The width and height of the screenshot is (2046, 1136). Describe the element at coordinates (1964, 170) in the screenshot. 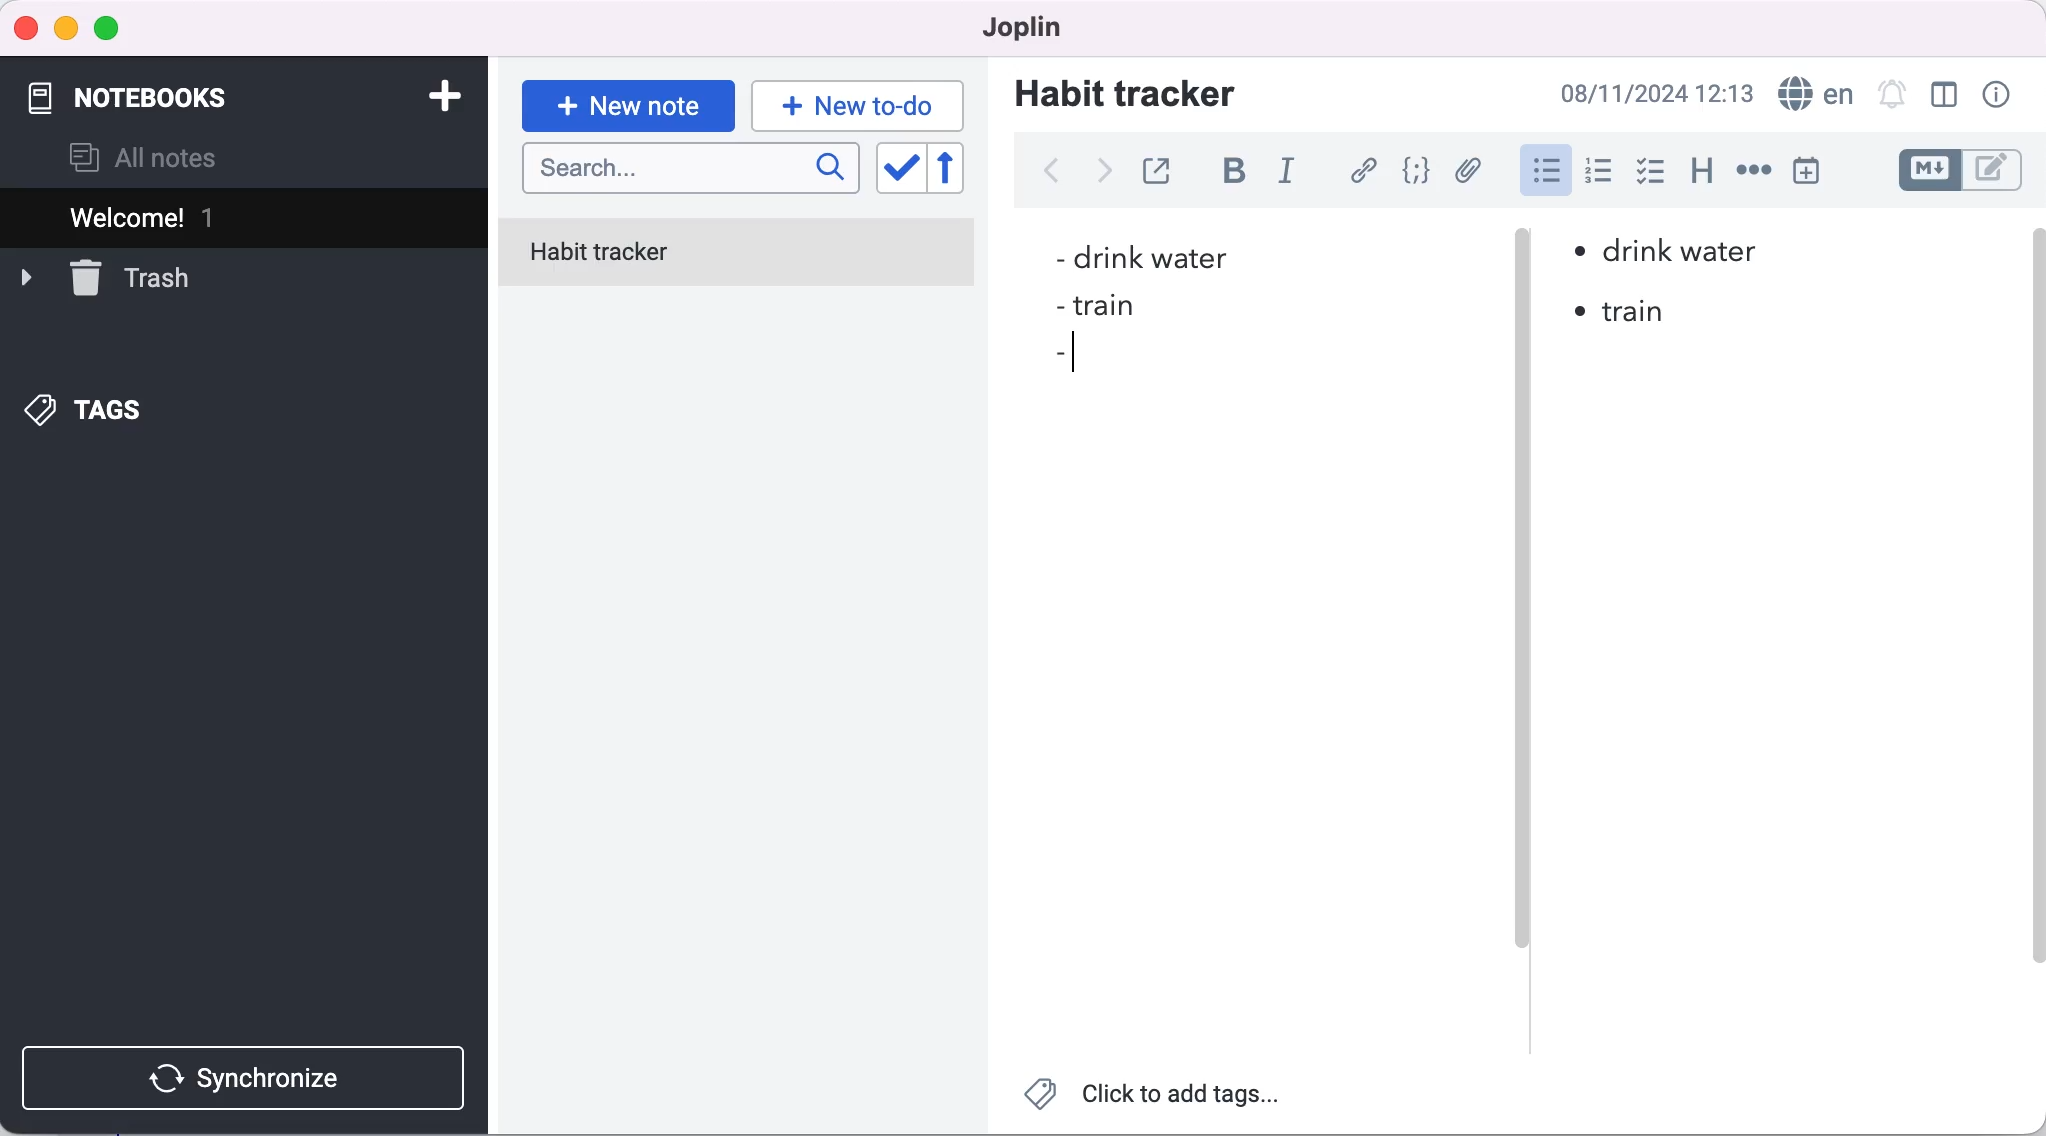

I see `toggle editors` at that location.